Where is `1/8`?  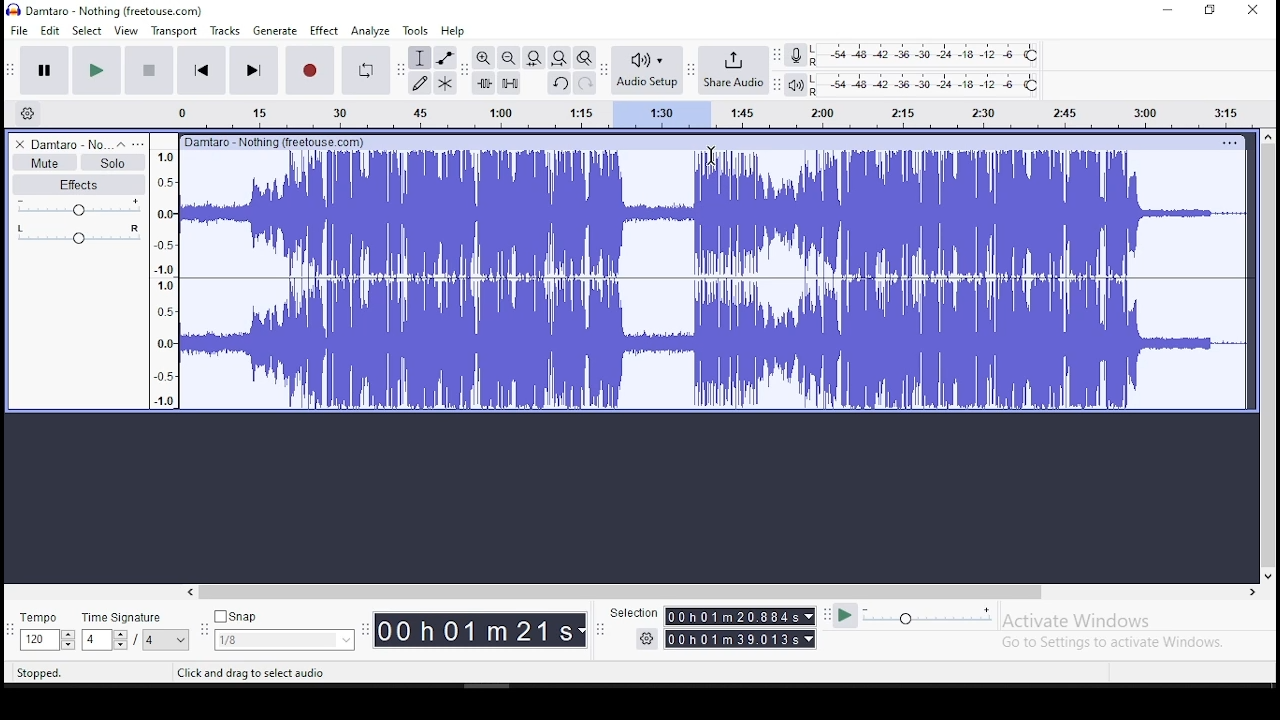
1/8 is located at coordinates (269, 640).